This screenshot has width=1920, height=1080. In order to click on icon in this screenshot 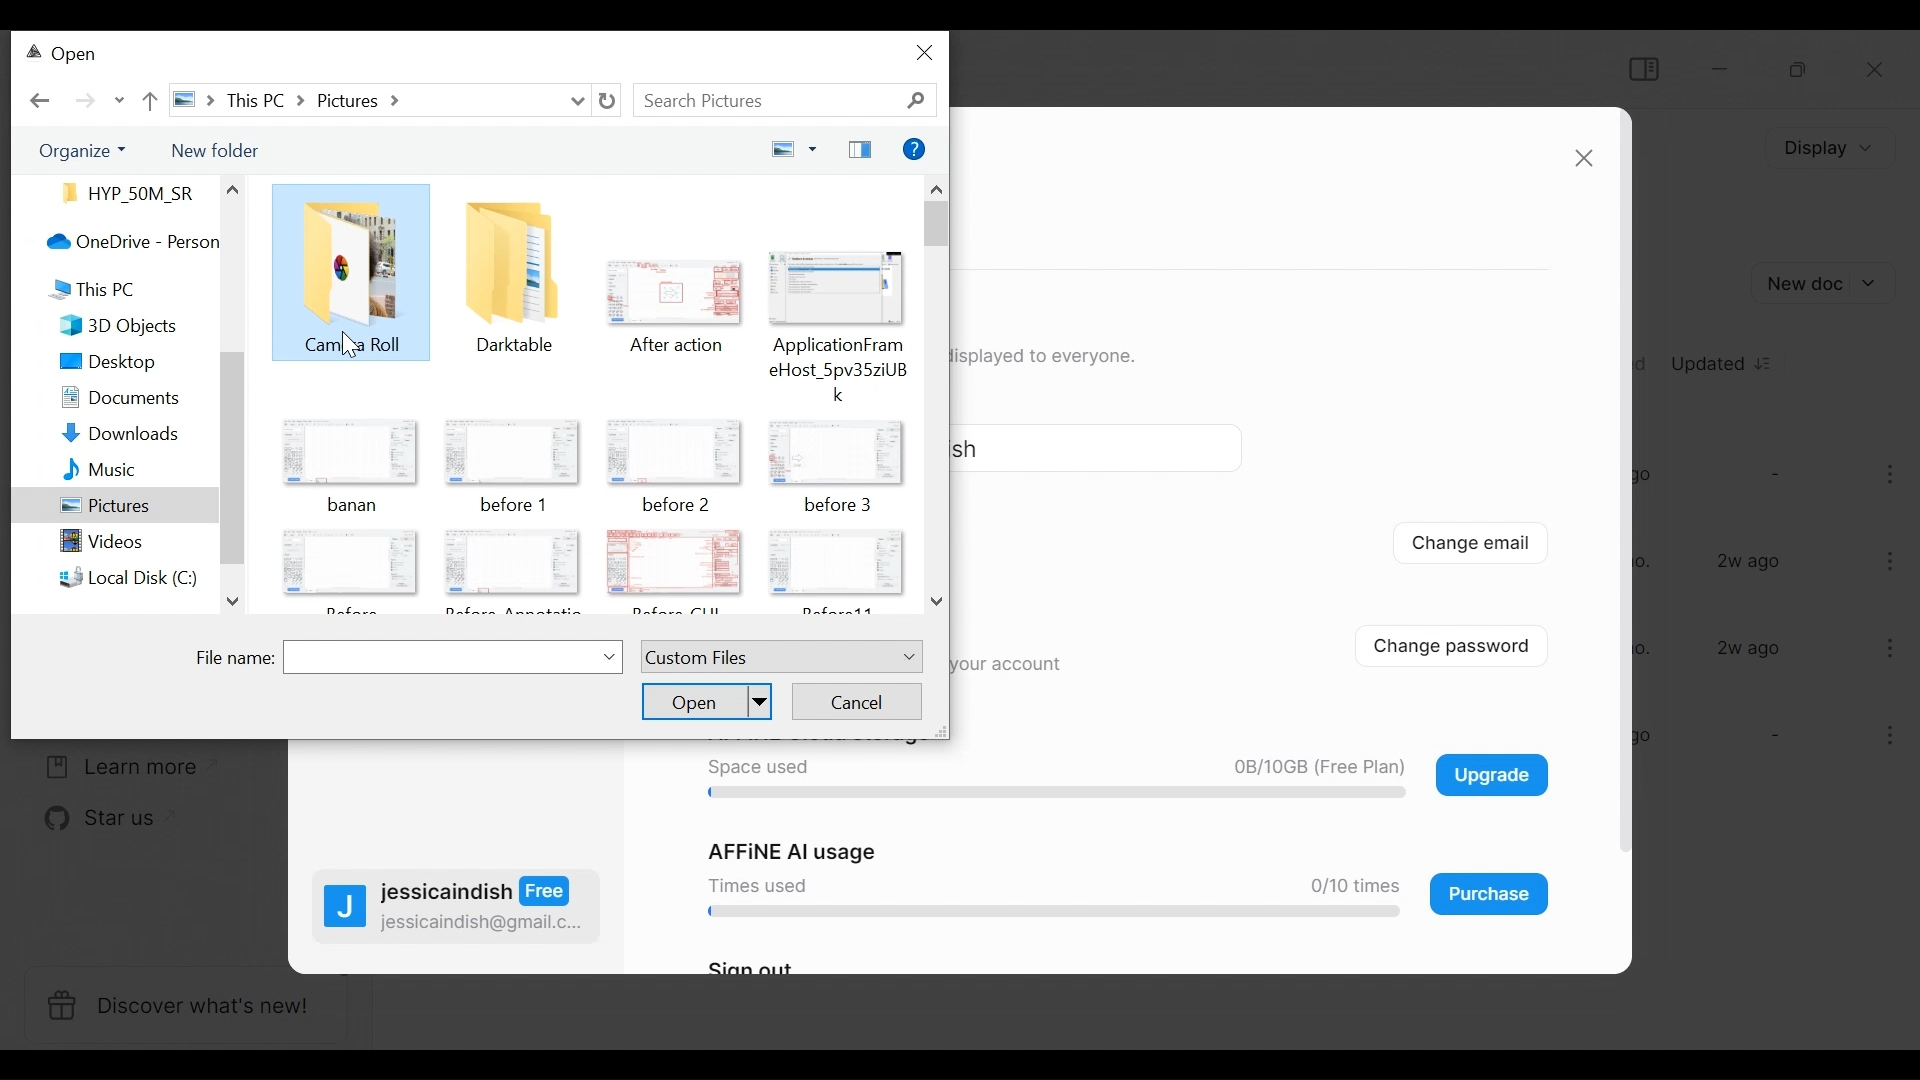, I will do `click(839, 565)`.